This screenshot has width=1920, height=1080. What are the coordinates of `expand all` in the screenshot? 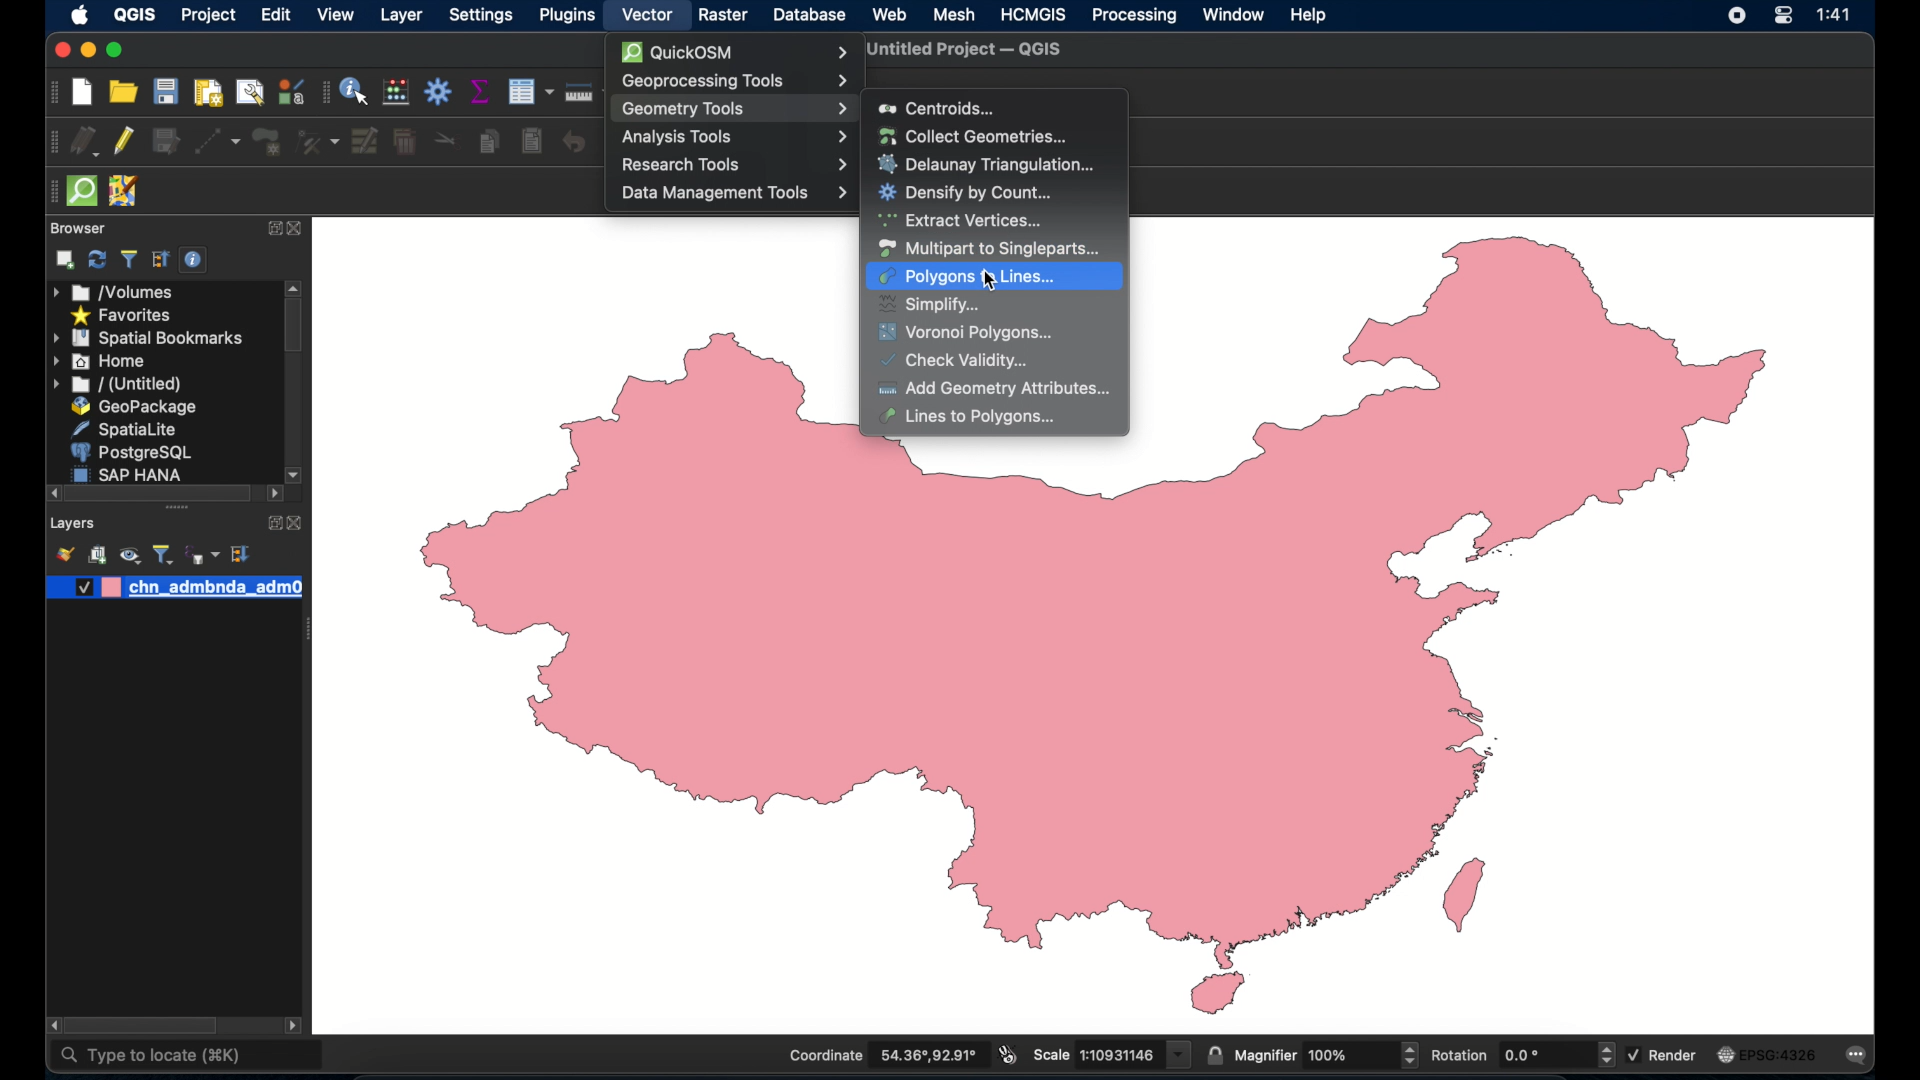 It's located at (242, 554).